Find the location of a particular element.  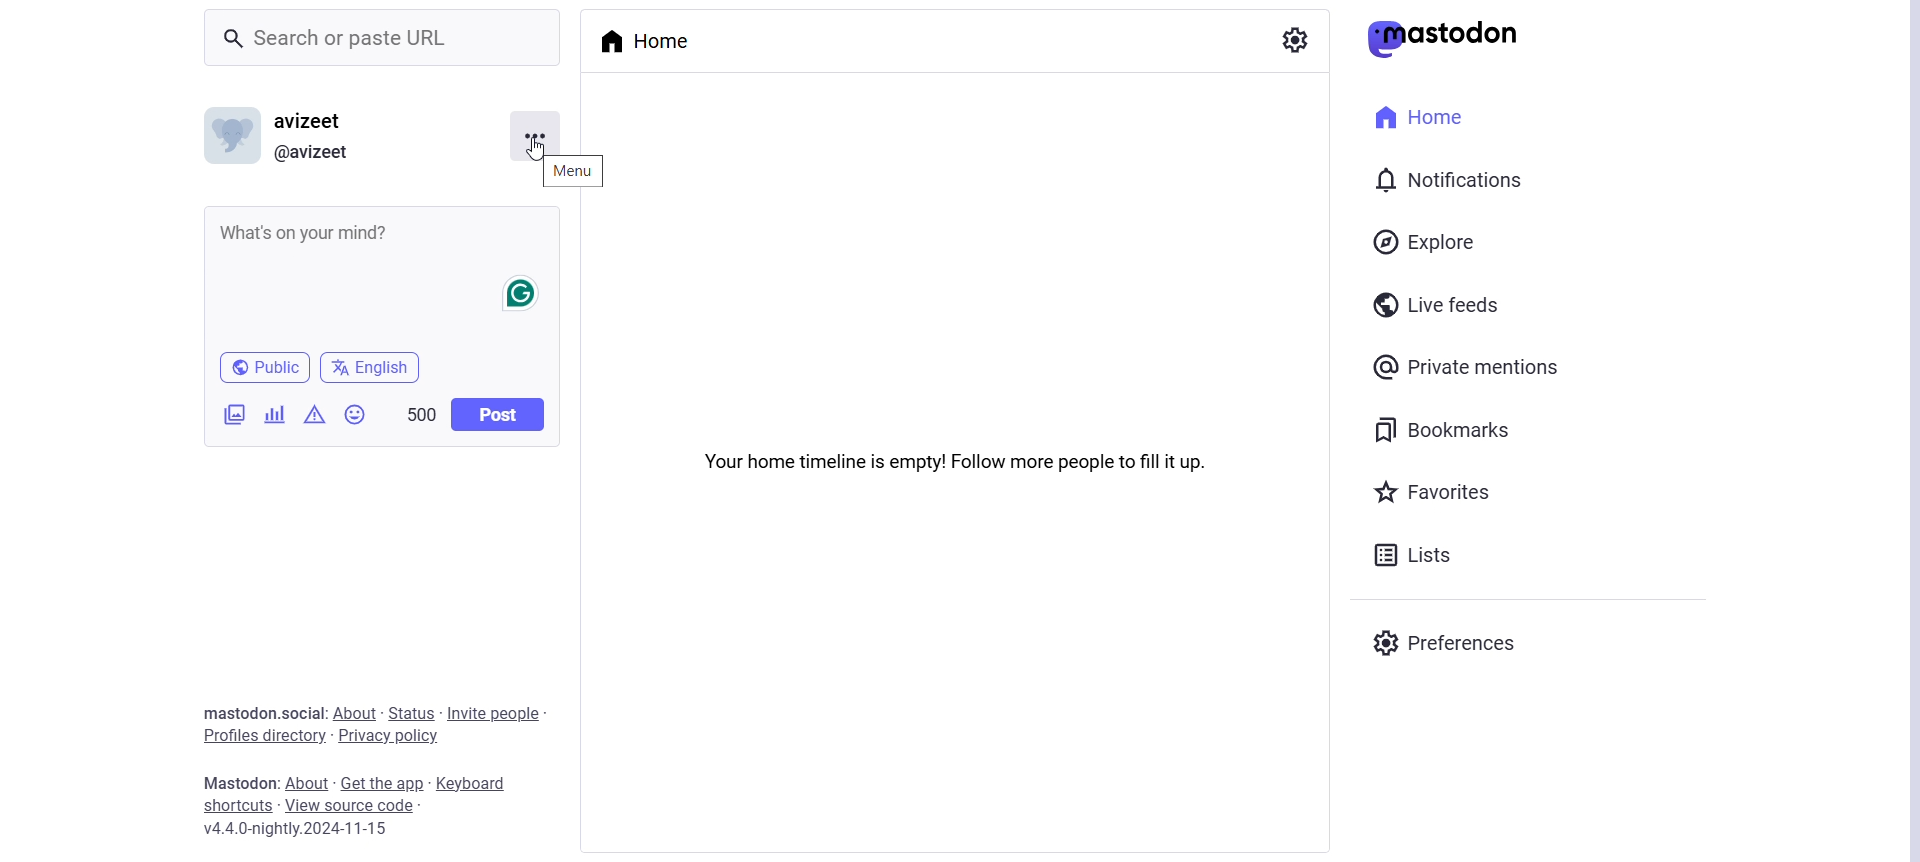

Lists is located at coordinates (1420, 555).